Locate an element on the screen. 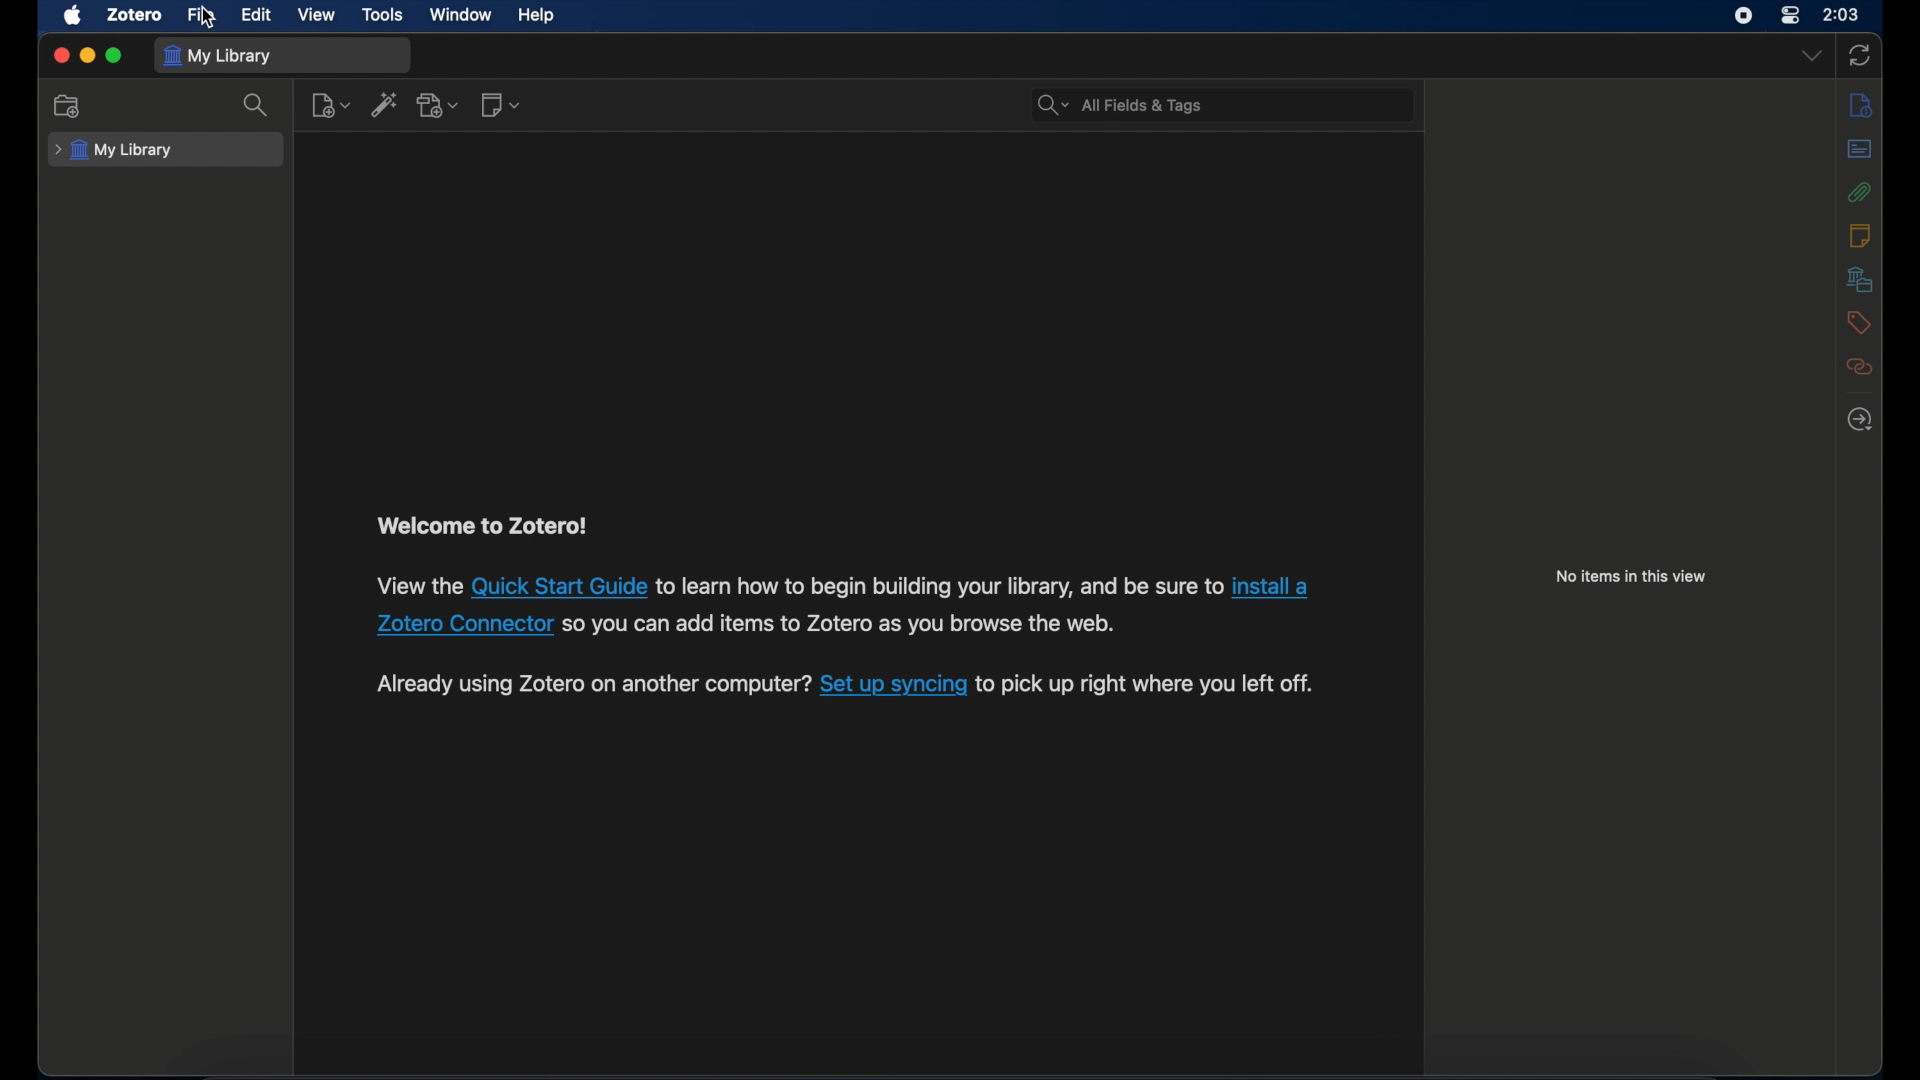 The image size is (1920, 1080). control center is located at coordinates (1790, 16).